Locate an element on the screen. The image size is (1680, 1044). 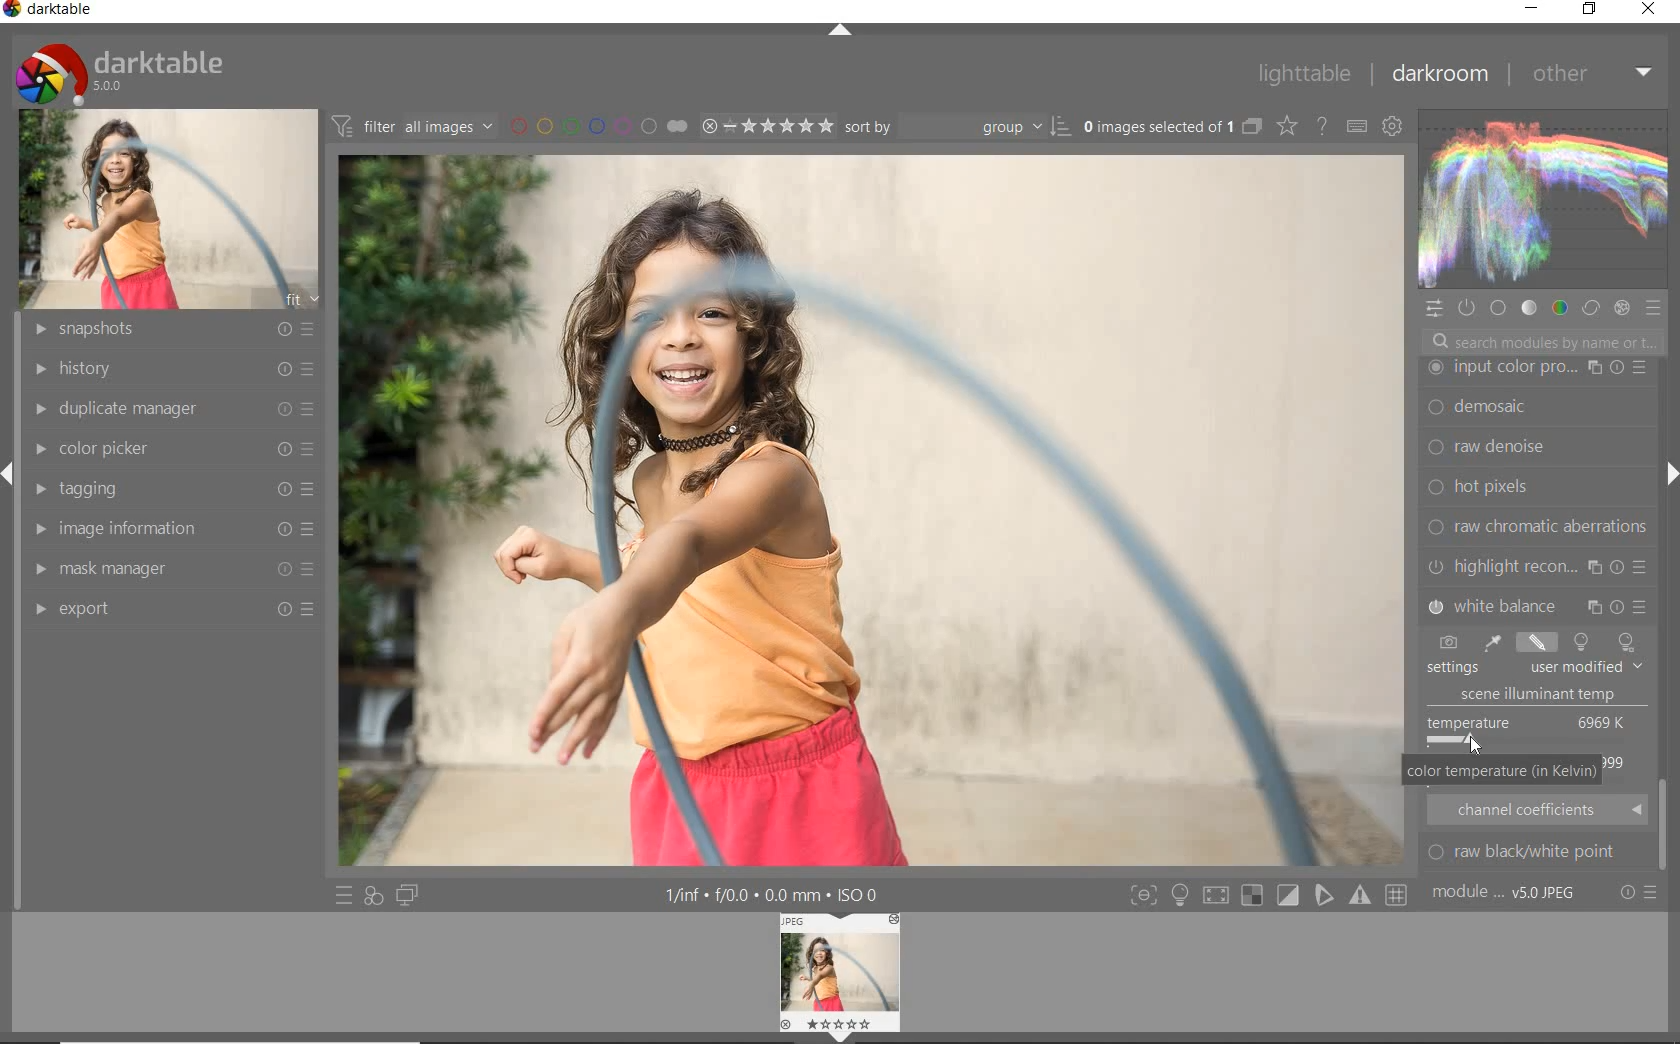
ROW BLACK/WHITE POINT is located at coordinates (1535, 852).